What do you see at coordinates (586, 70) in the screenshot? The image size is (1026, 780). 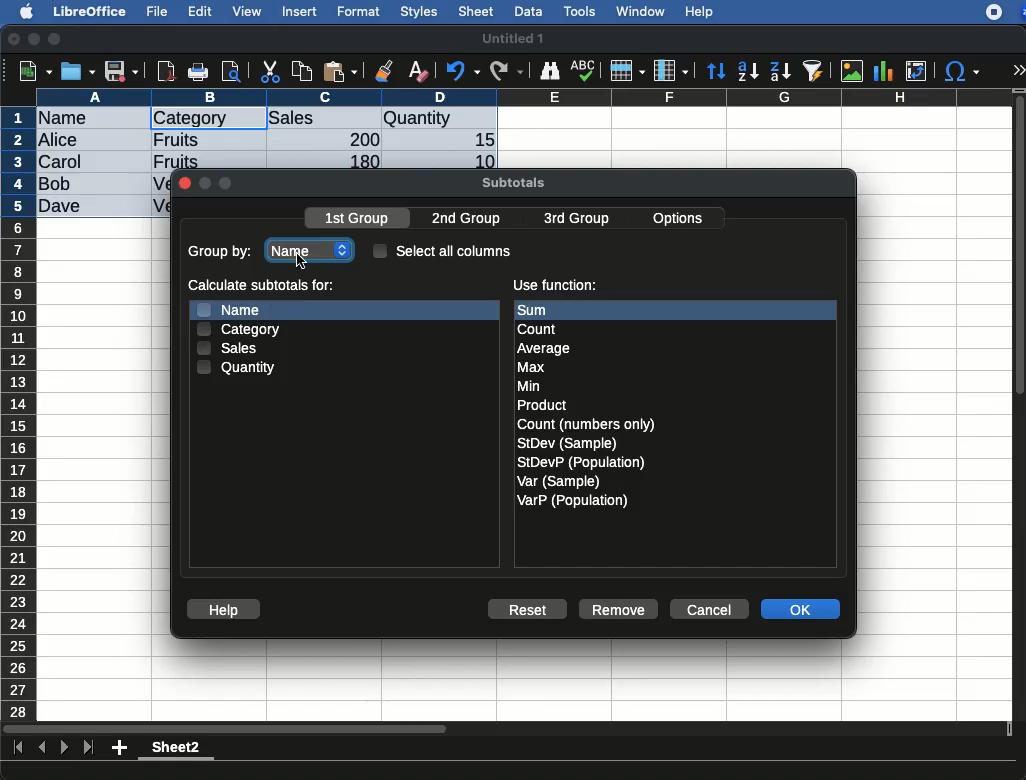 I see `spell check` at bounding box center [586, 70].